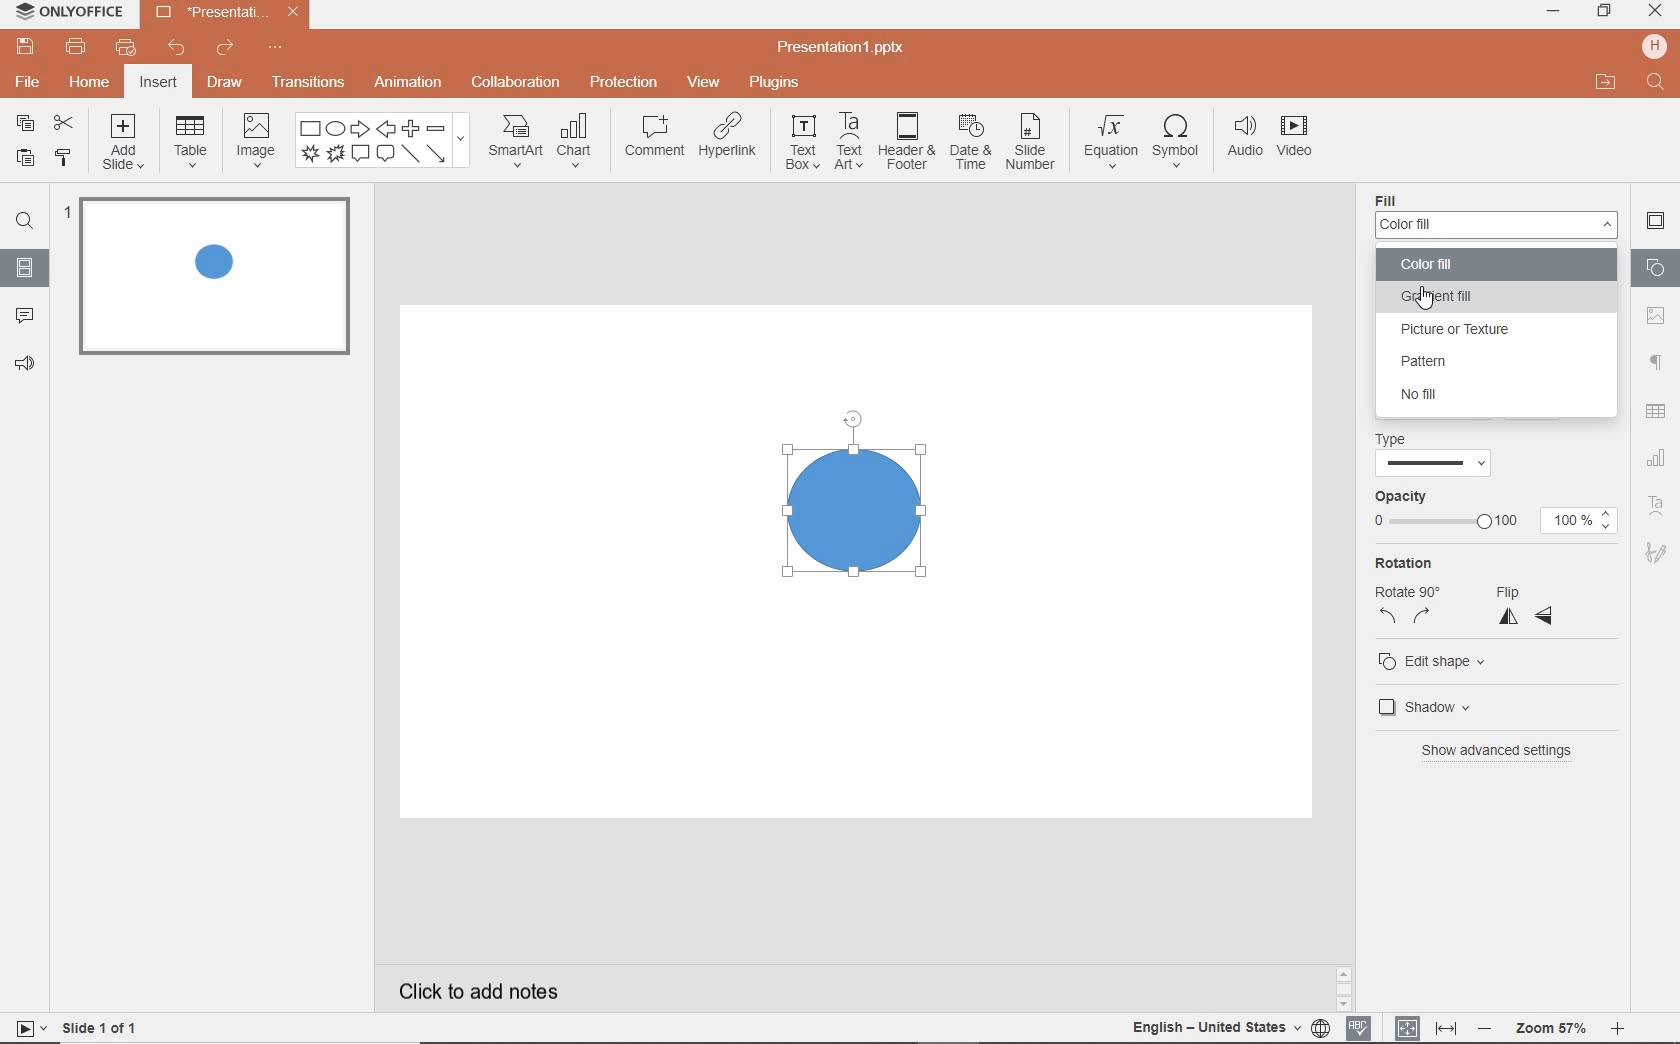  What do you see at coordinates (1242, 139) in the screenshot?
I see `audio` at bounding box center [1242, 139].